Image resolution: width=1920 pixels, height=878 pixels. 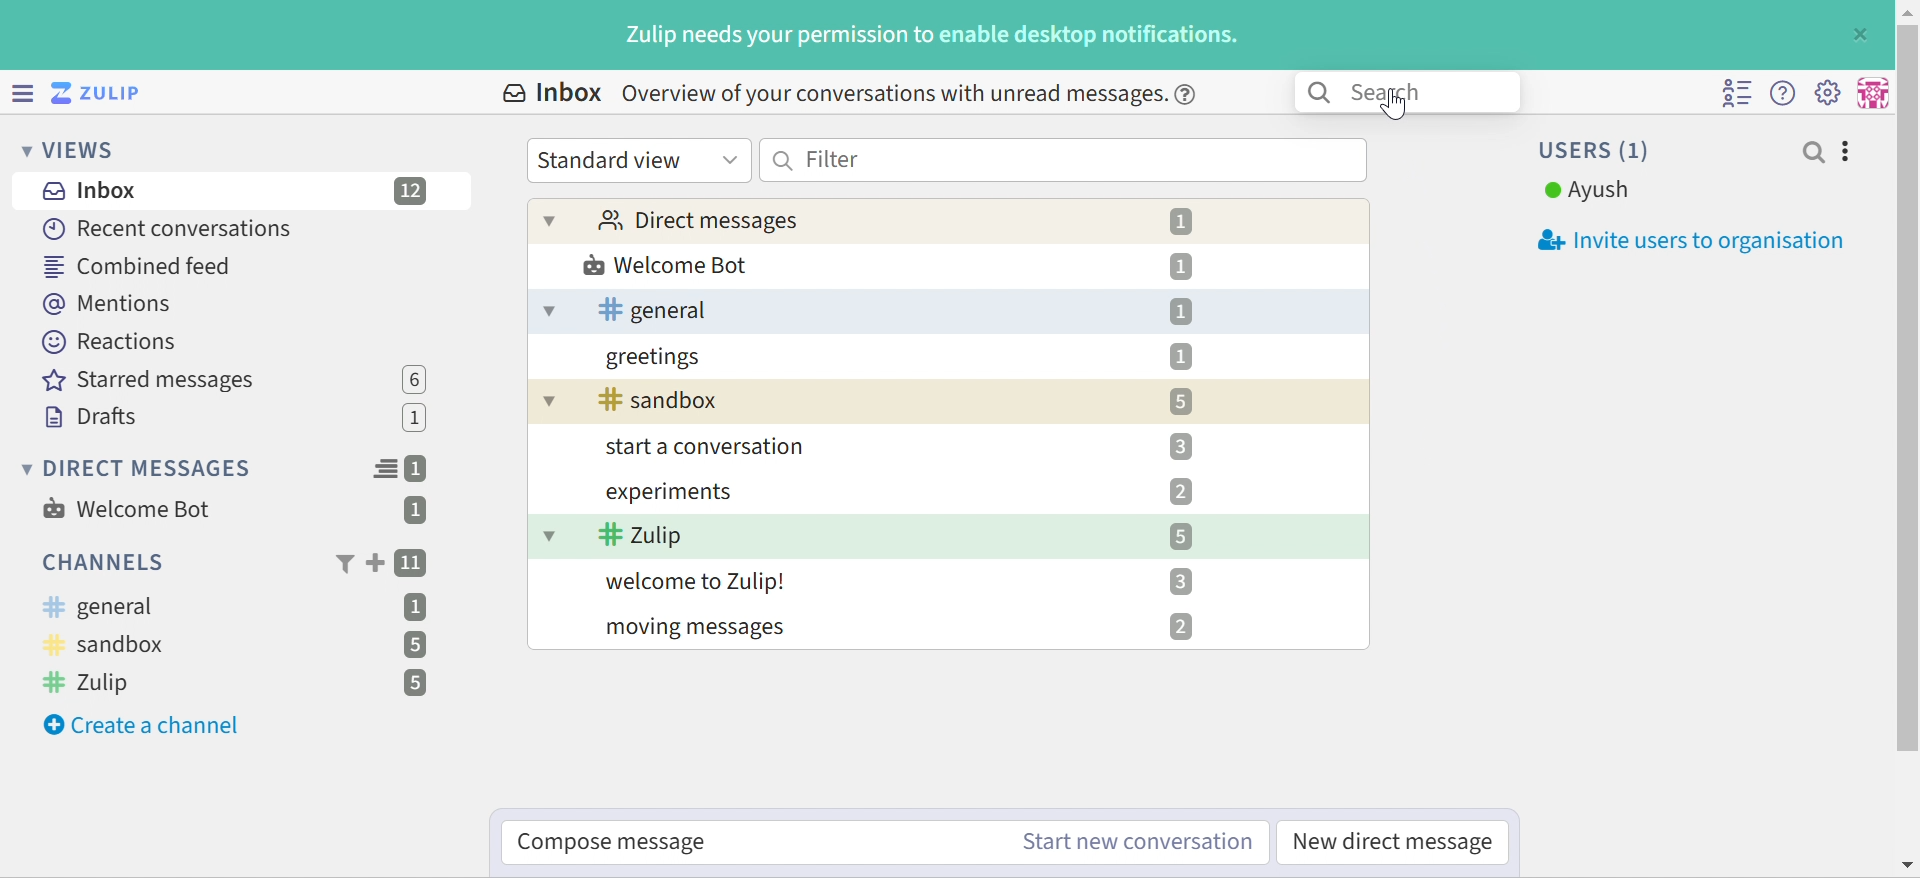 I want to click on drop down, so click(x=547, y=400).